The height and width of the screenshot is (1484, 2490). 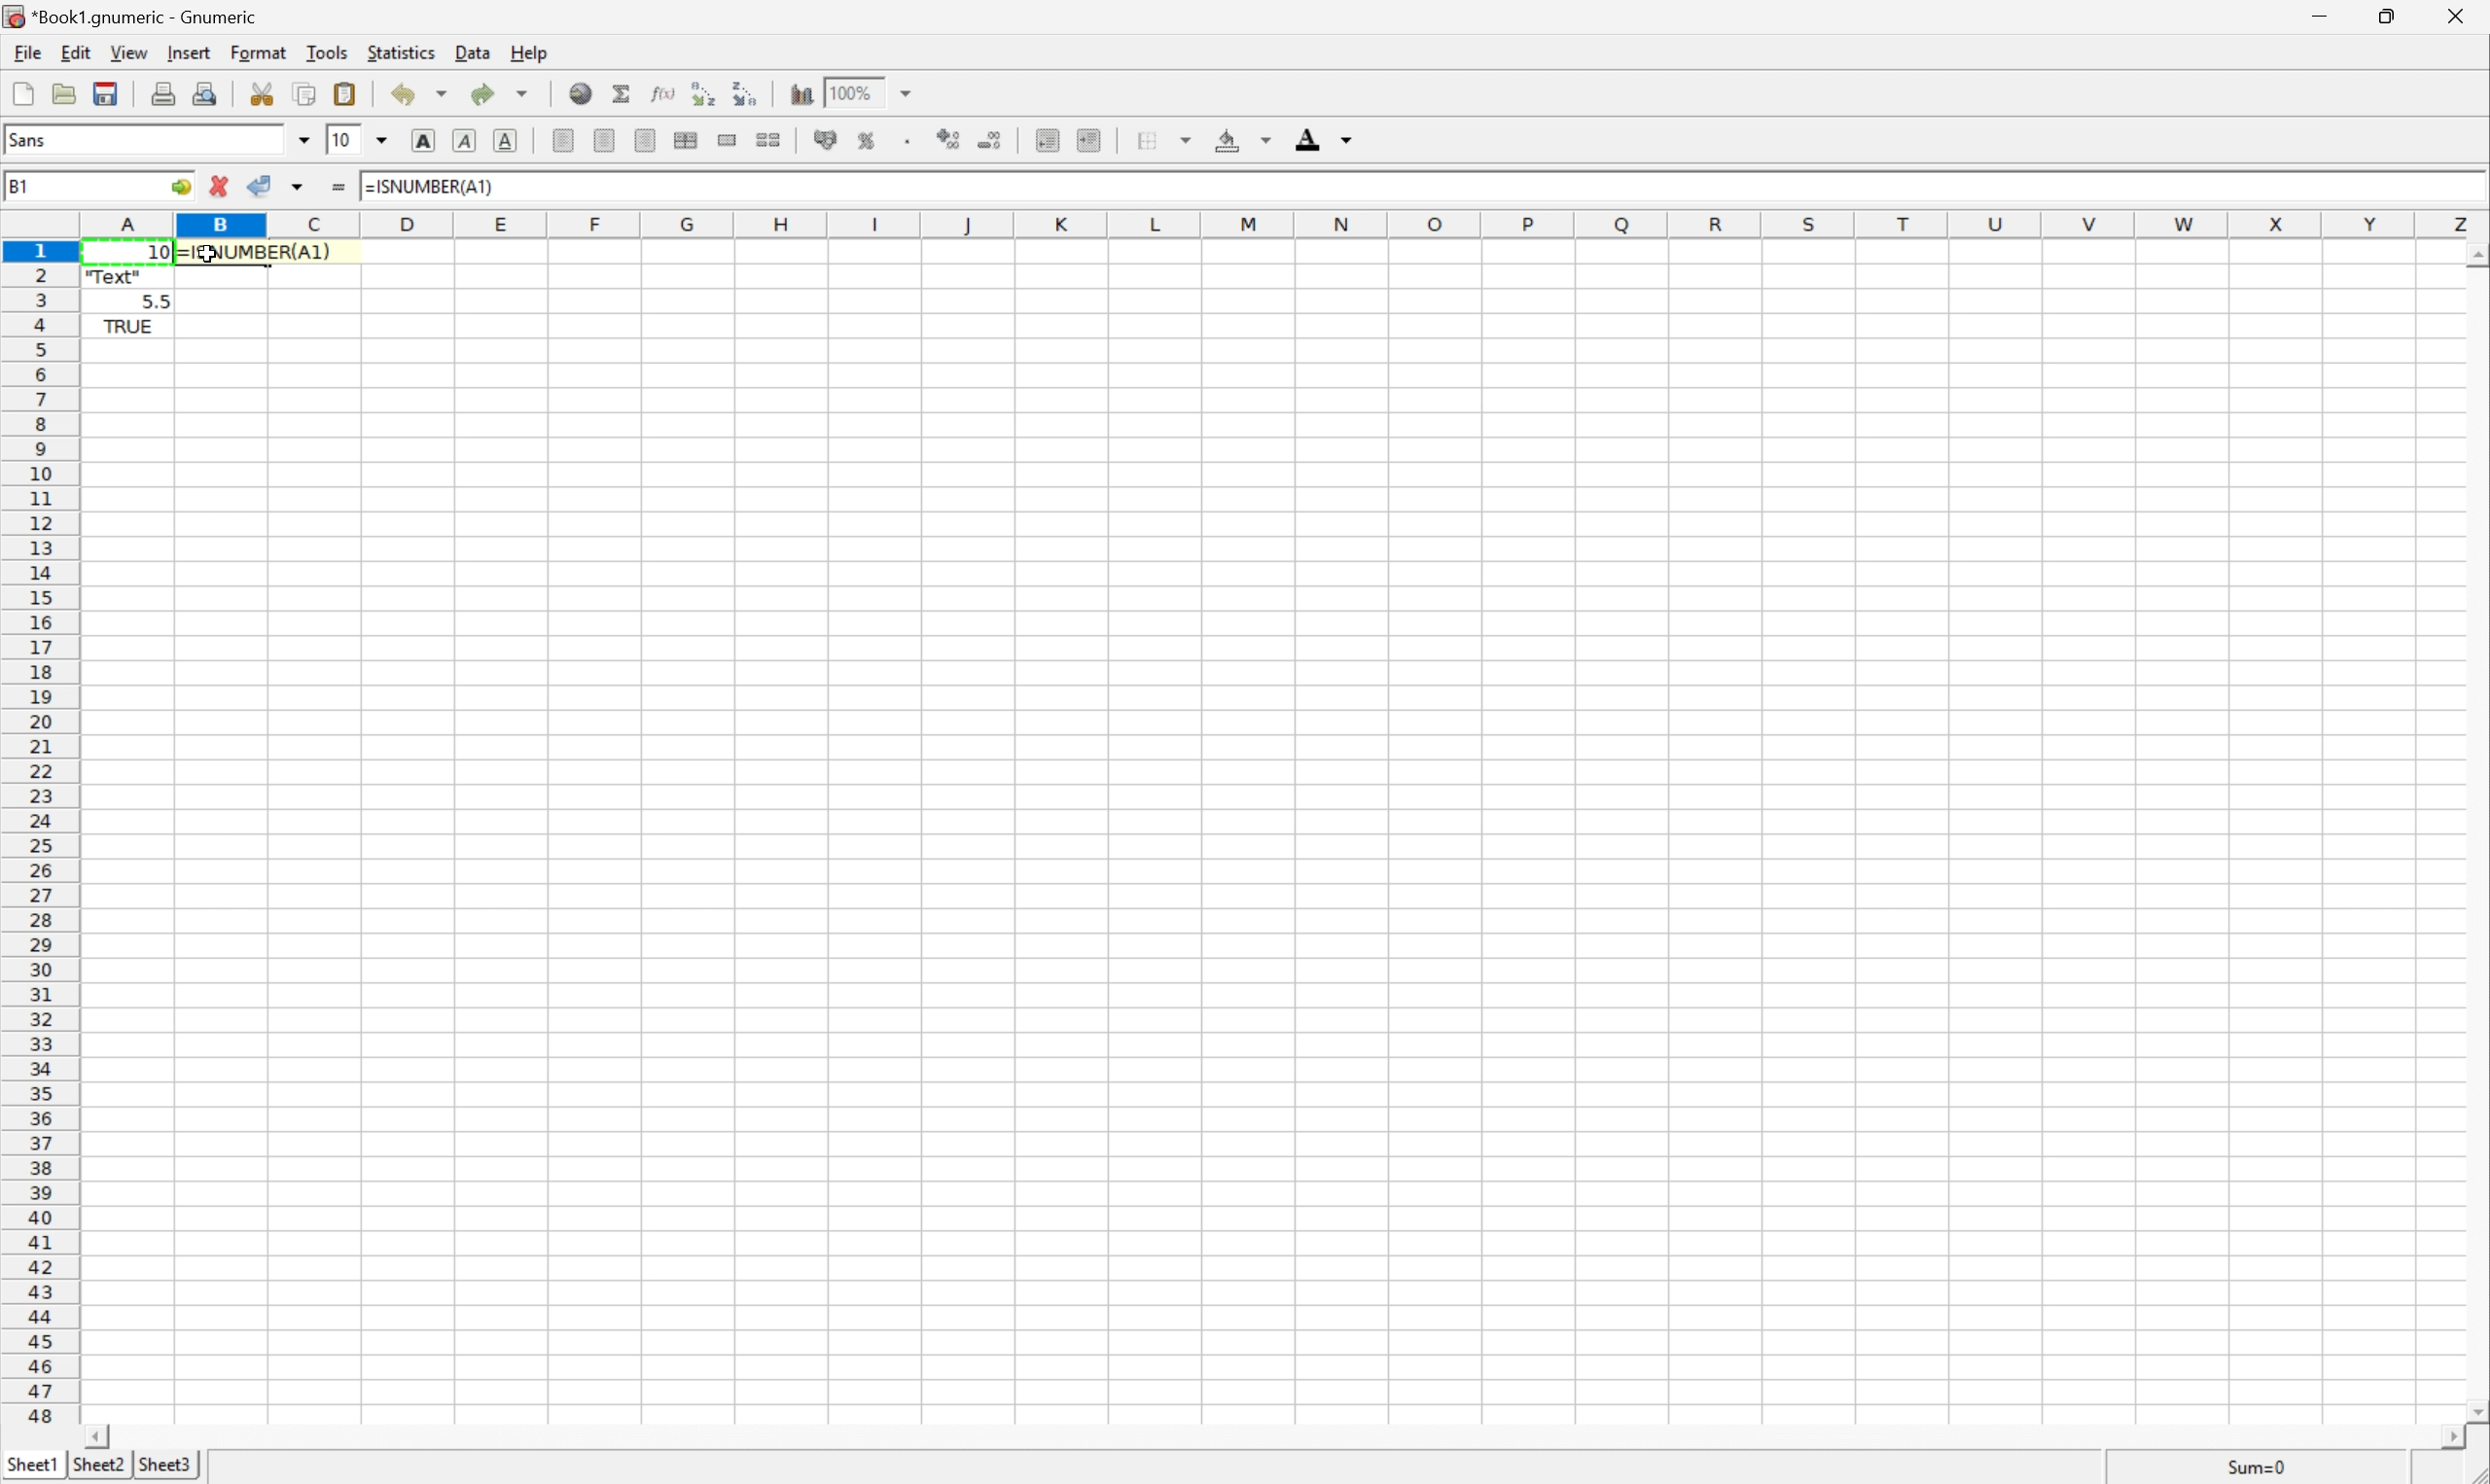 I want to click on Format selection as percentage, so click(x=865, y=140).